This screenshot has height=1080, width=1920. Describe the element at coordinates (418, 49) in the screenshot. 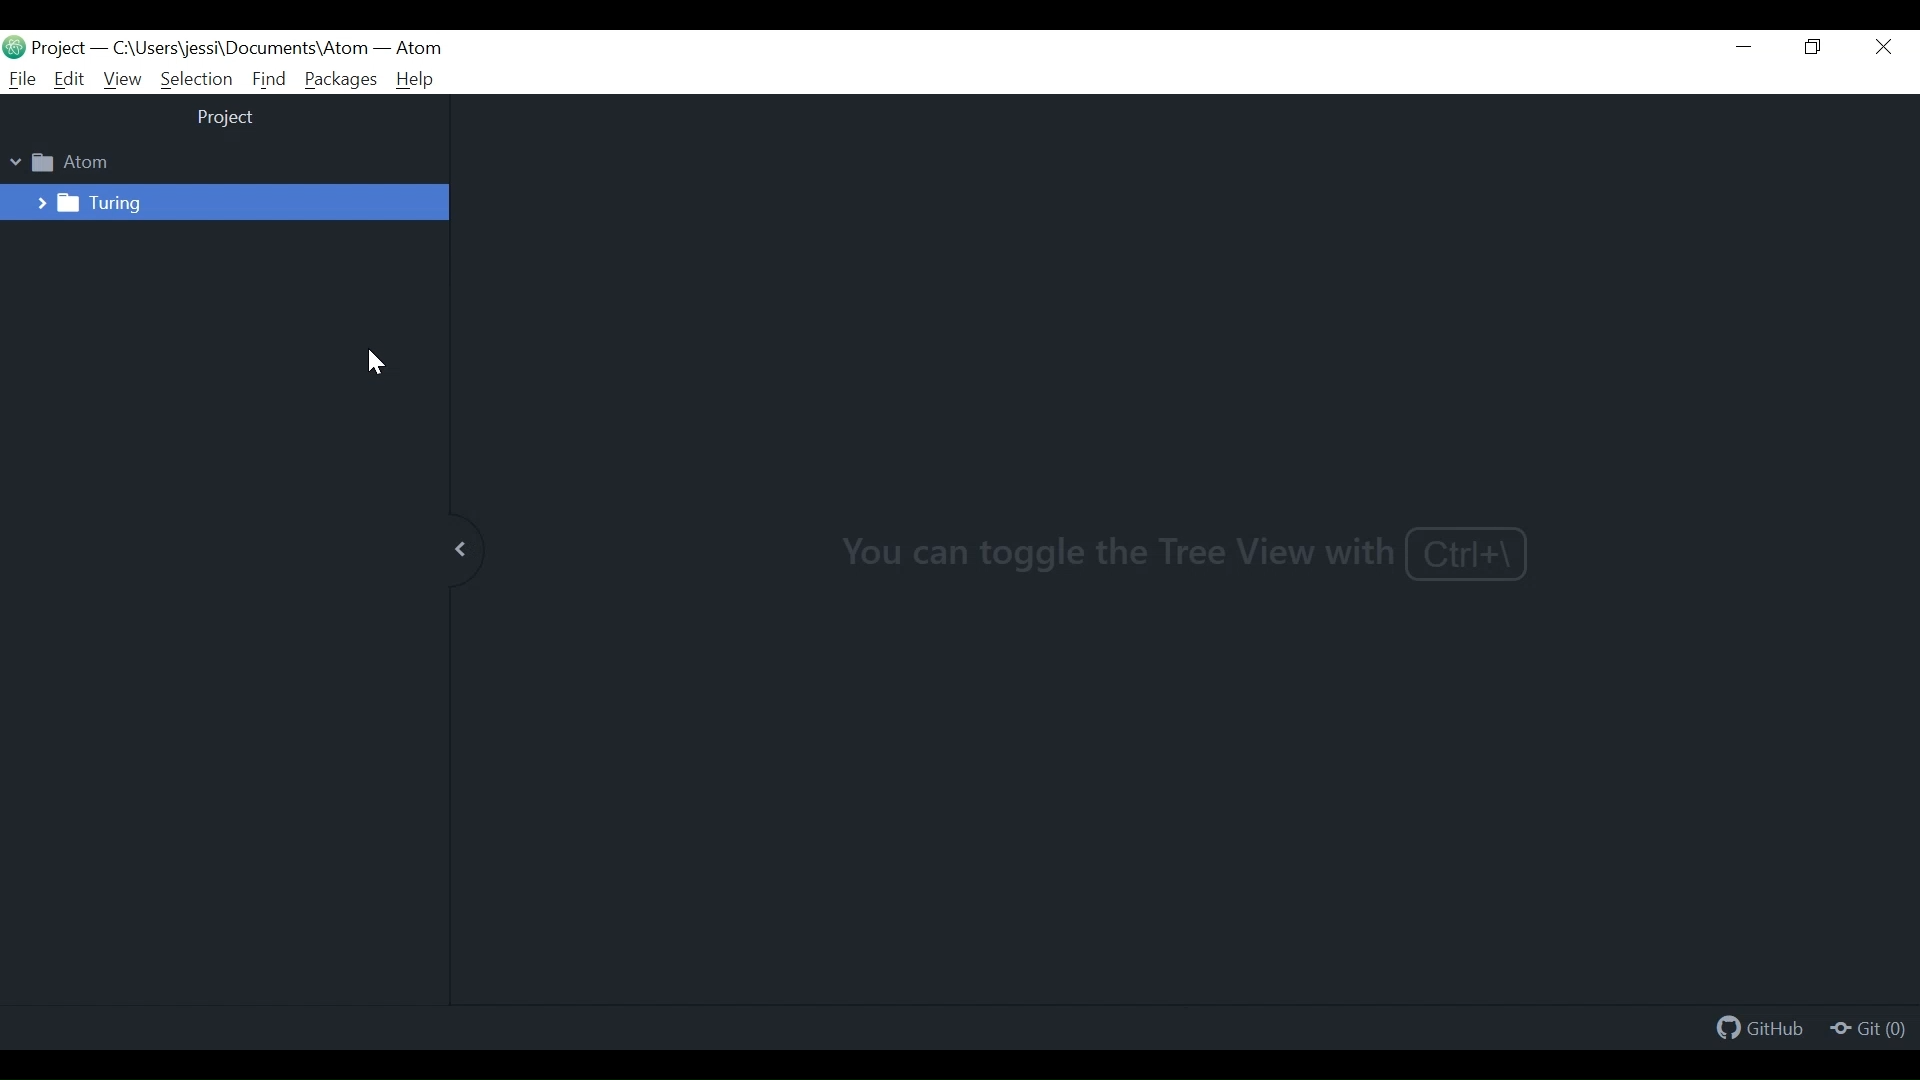

I see `Atom` at that location.